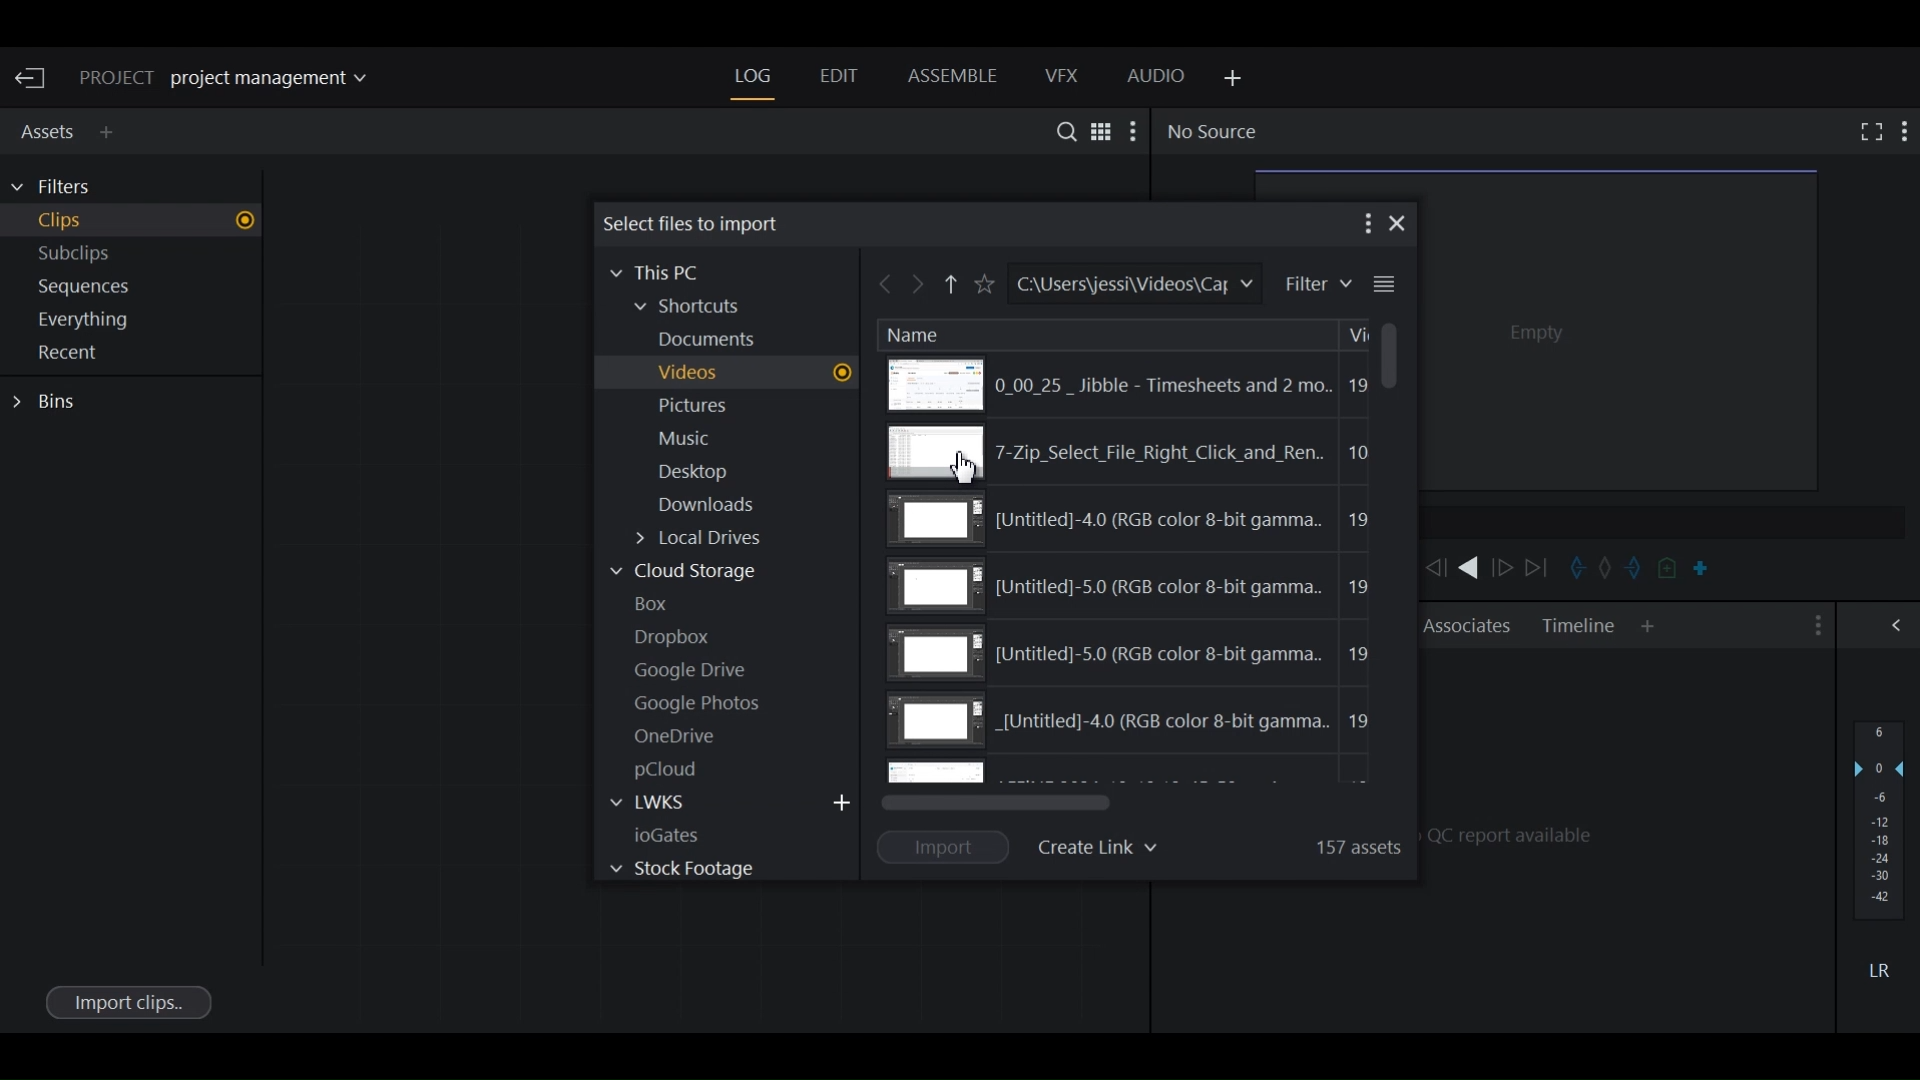 The height and width of the screenshot is (1080, 1920). What do you see at coordinates (127, 1001) in the screenshot?
I see `Import clips` at bounding box center [127, 1001].